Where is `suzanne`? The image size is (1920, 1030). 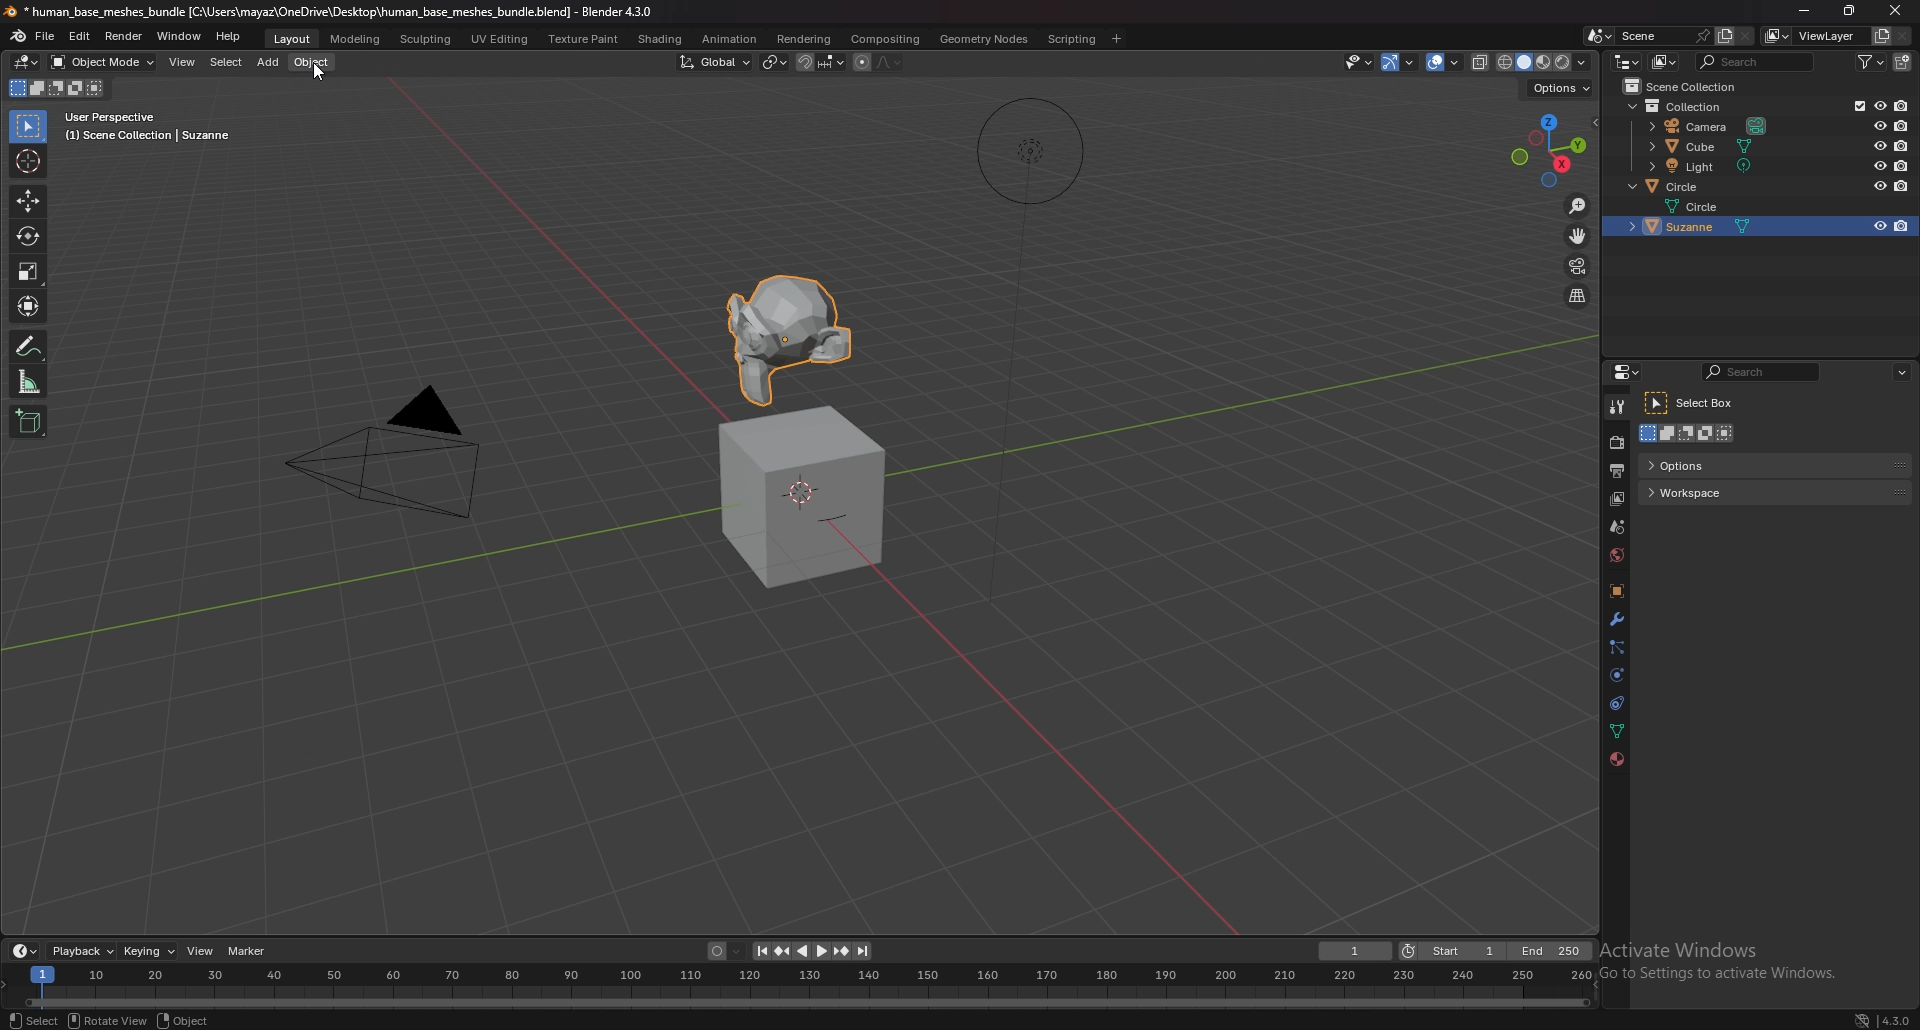
suzanne is located at coordinates (796, 330).